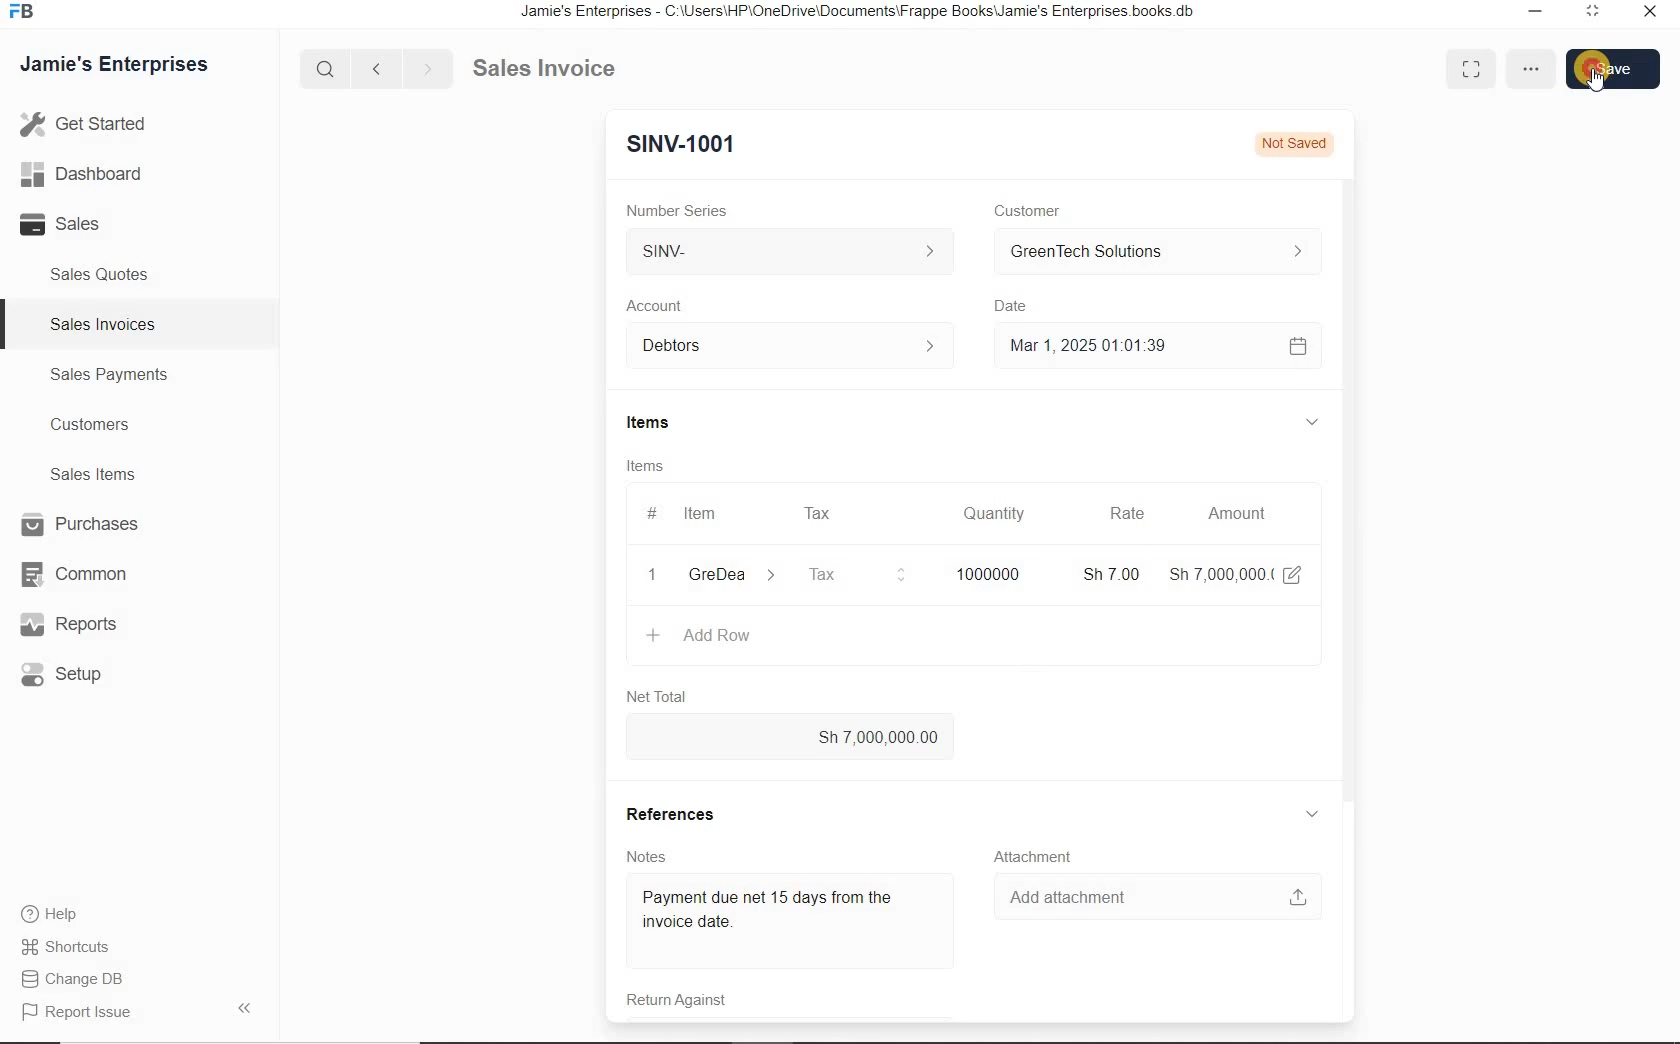  I want to click on , Reports, so click(72, 626).